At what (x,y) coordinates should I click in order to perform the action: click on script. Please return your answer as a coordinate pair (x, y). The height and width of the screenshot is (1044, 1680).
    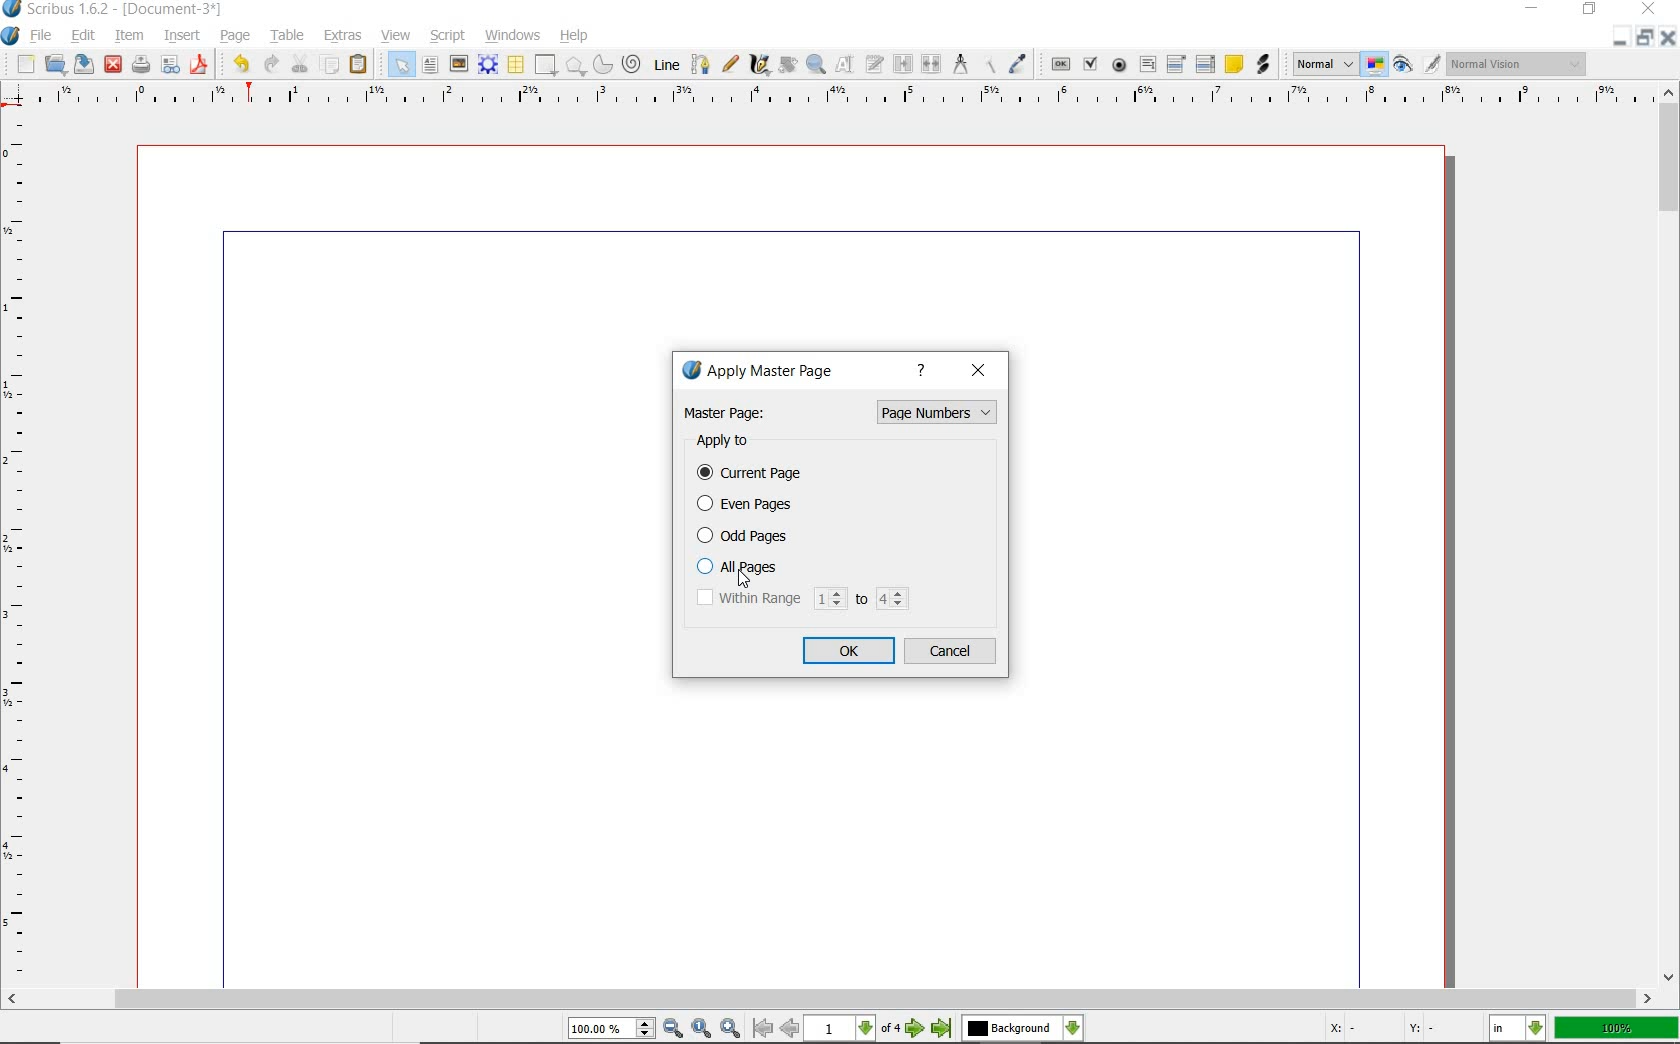
    Looking at the image, I should click on (449, 37).